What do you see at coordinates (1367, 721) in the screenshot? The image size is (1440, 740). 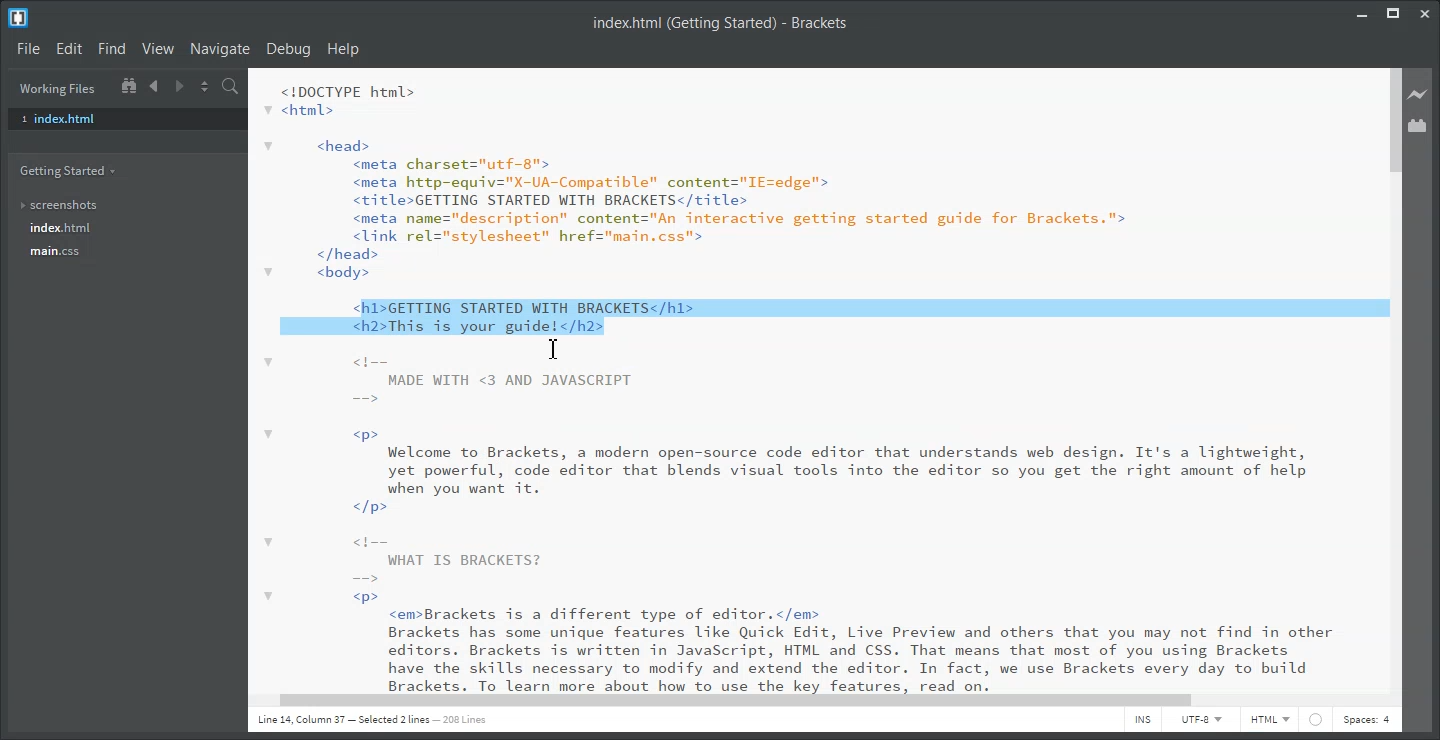 I see `Spaces: 4` at bounding box center [1367, 721].